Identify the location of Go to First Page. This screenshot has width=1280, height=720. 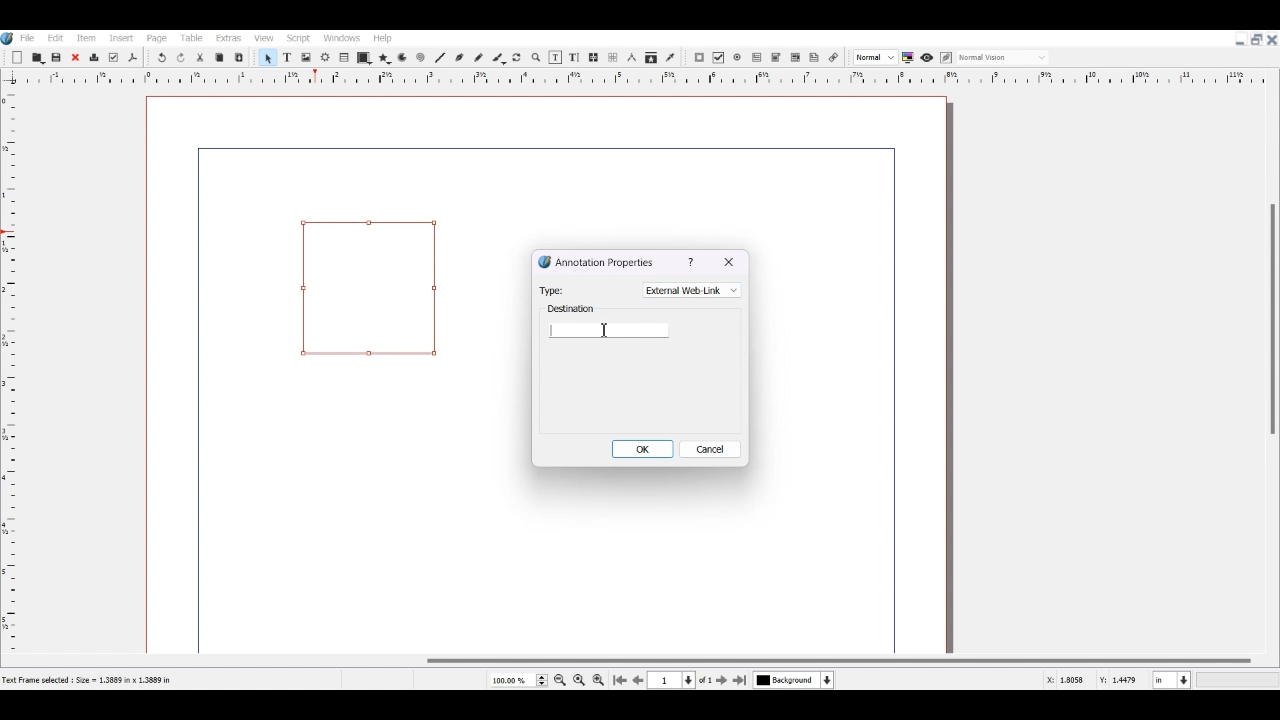
(620, 680).